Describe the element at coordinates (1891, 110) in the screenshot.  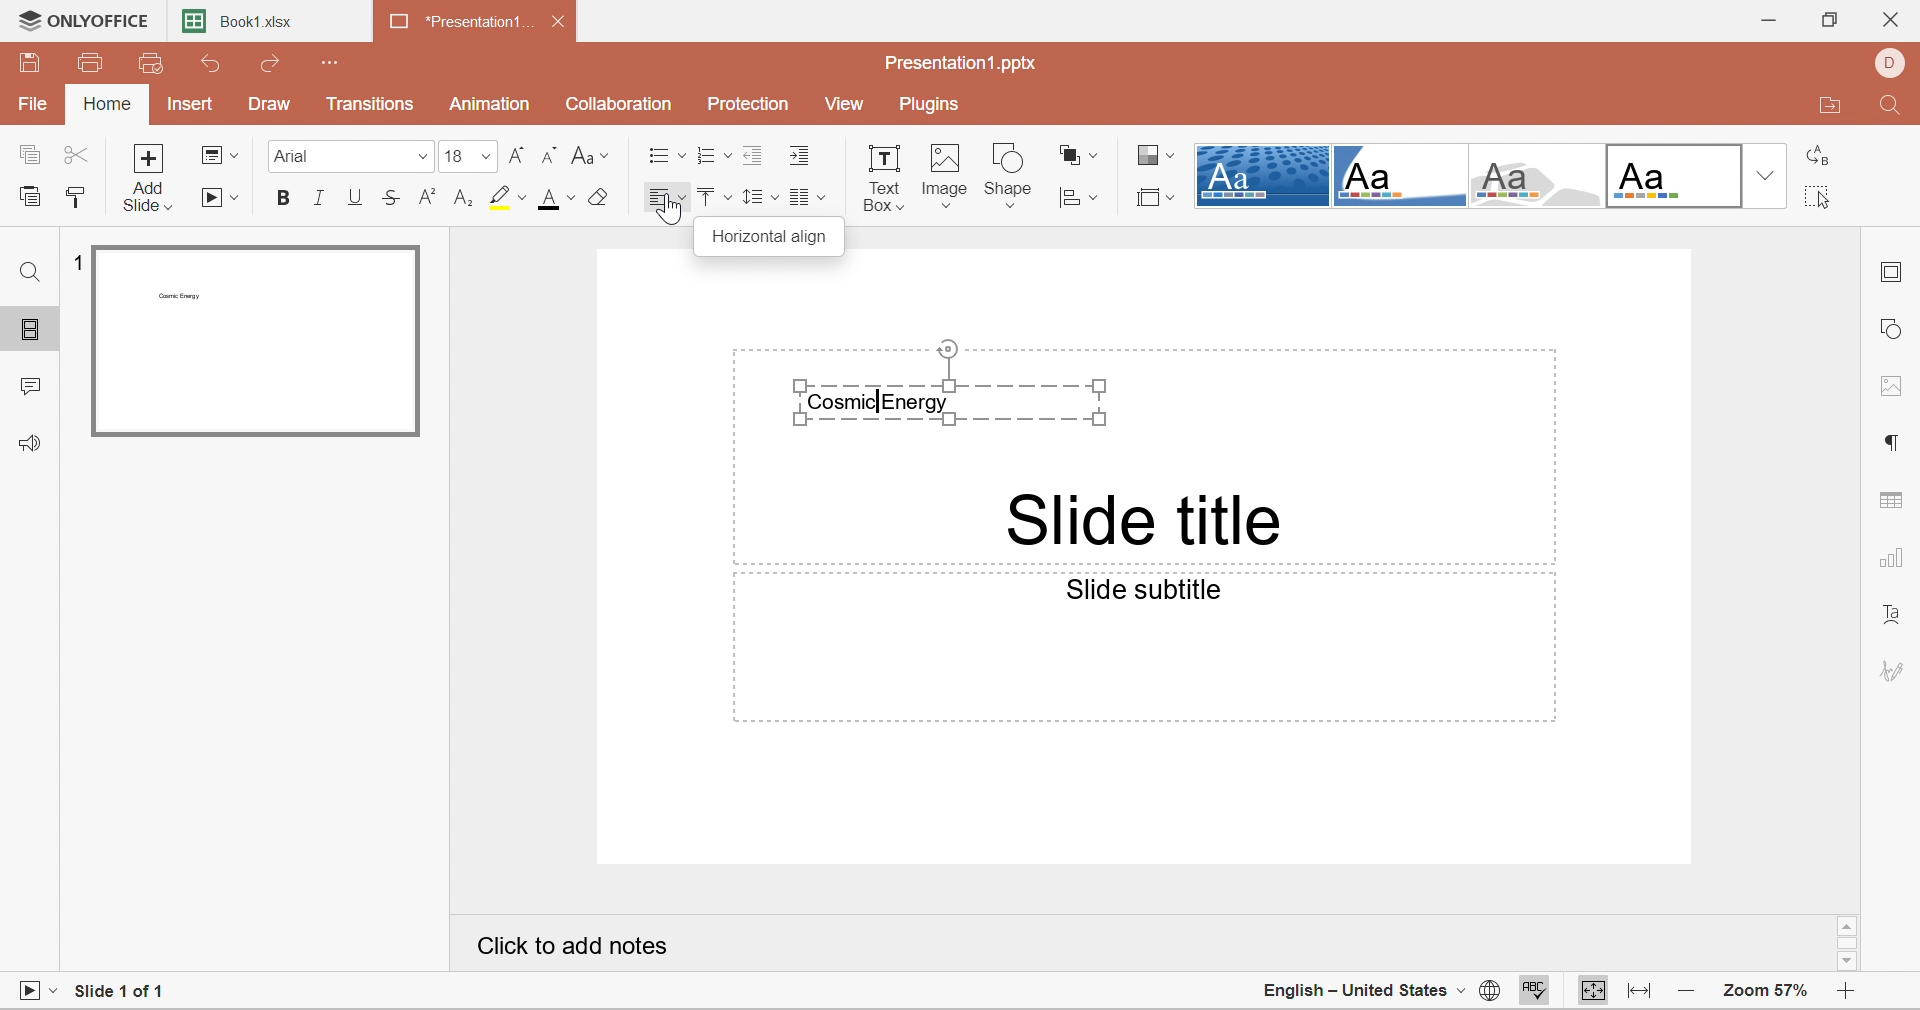
I see `Find` at that location.